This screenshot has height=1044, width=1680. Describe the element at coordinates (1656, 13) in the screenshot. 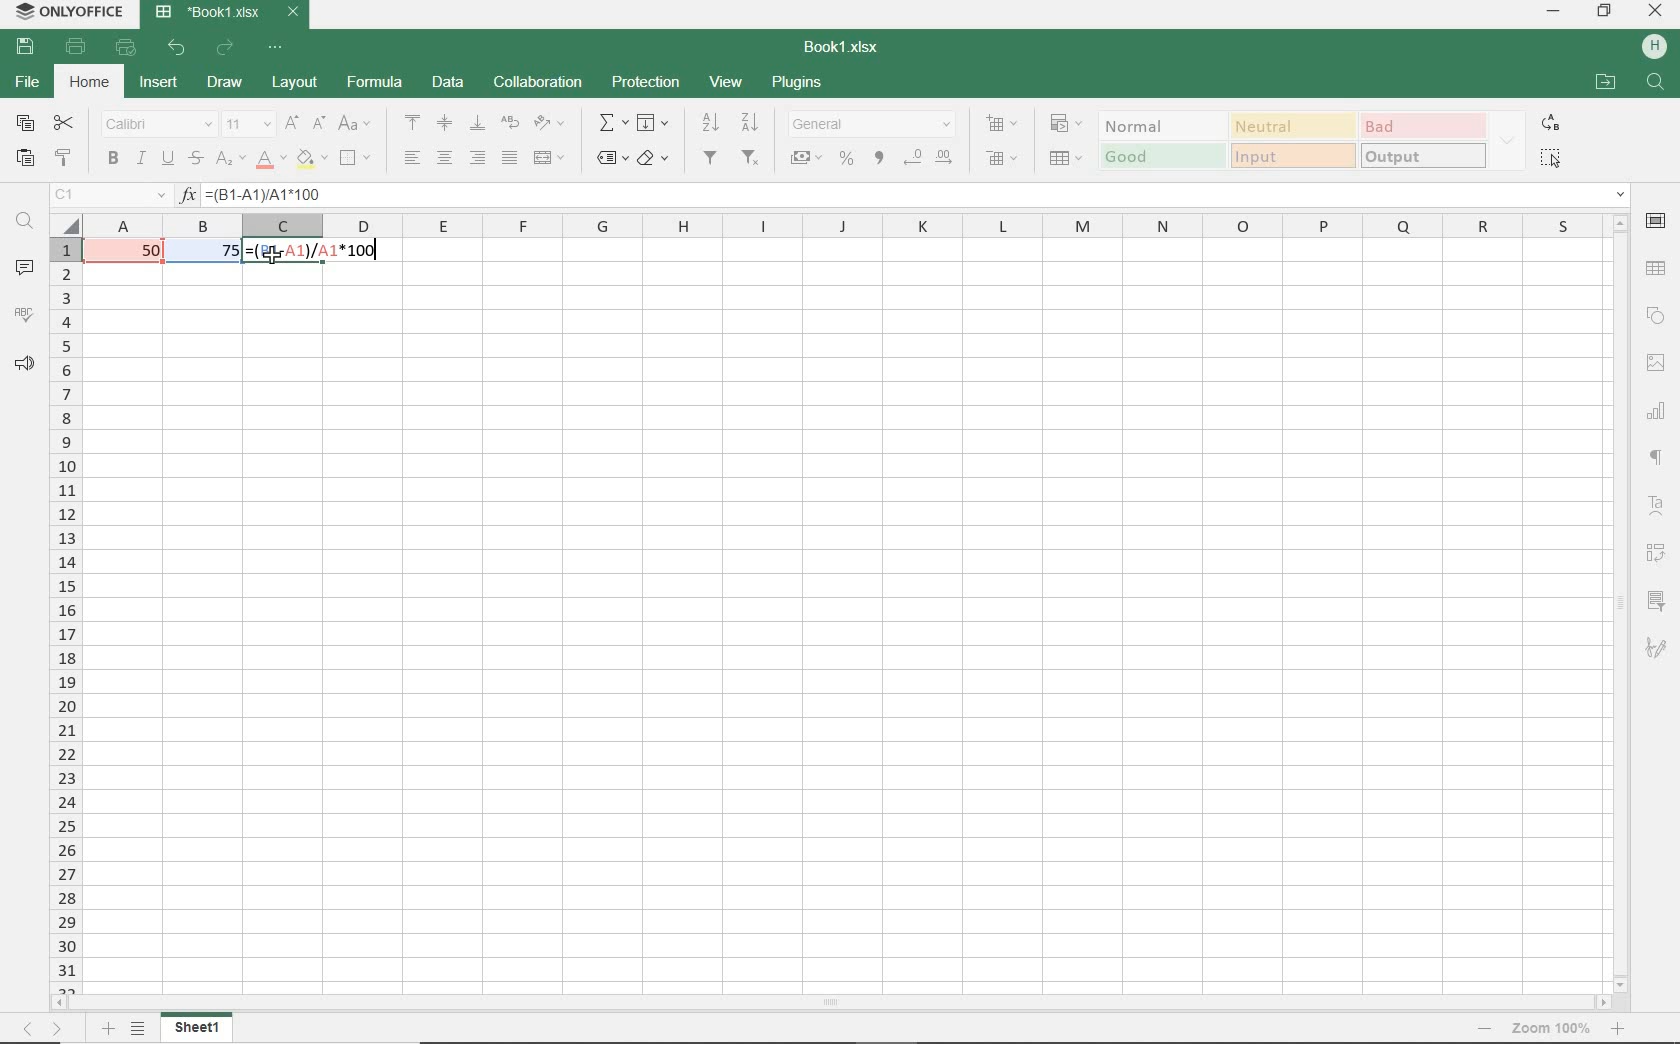

I see `close` at that location.